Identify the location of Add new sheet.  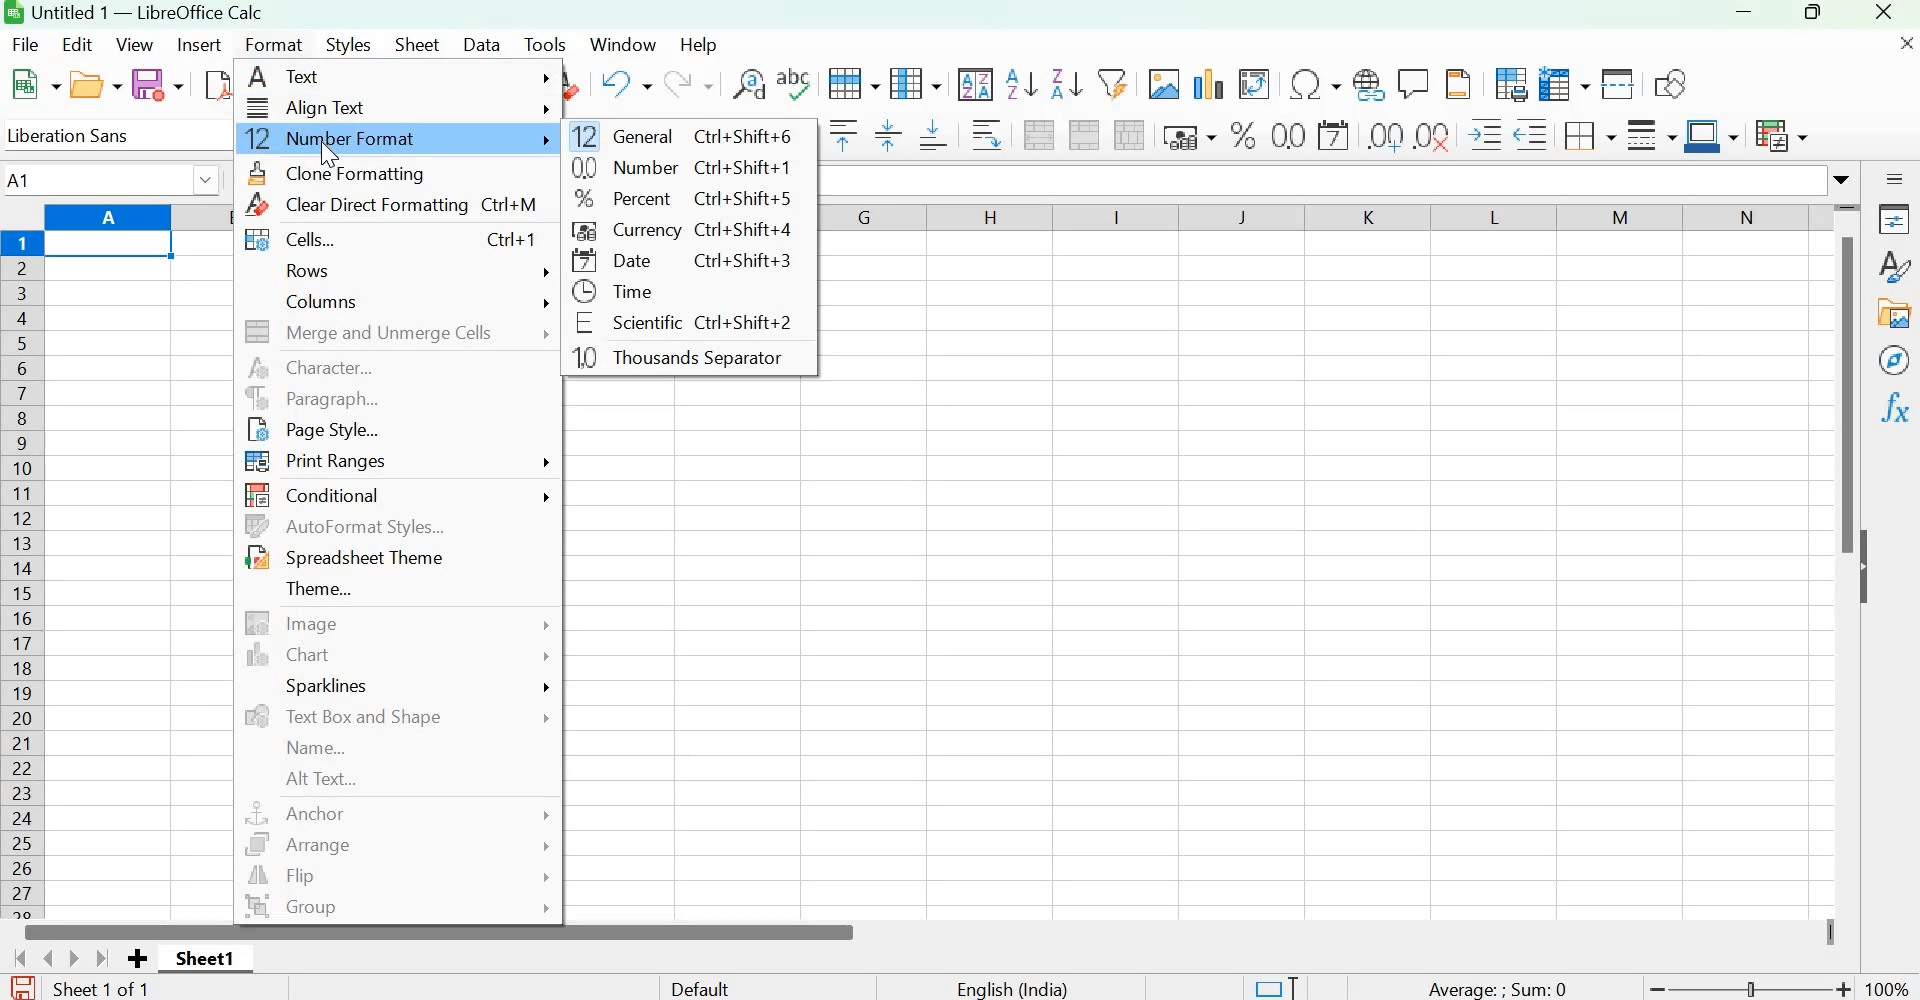
(137, 958).